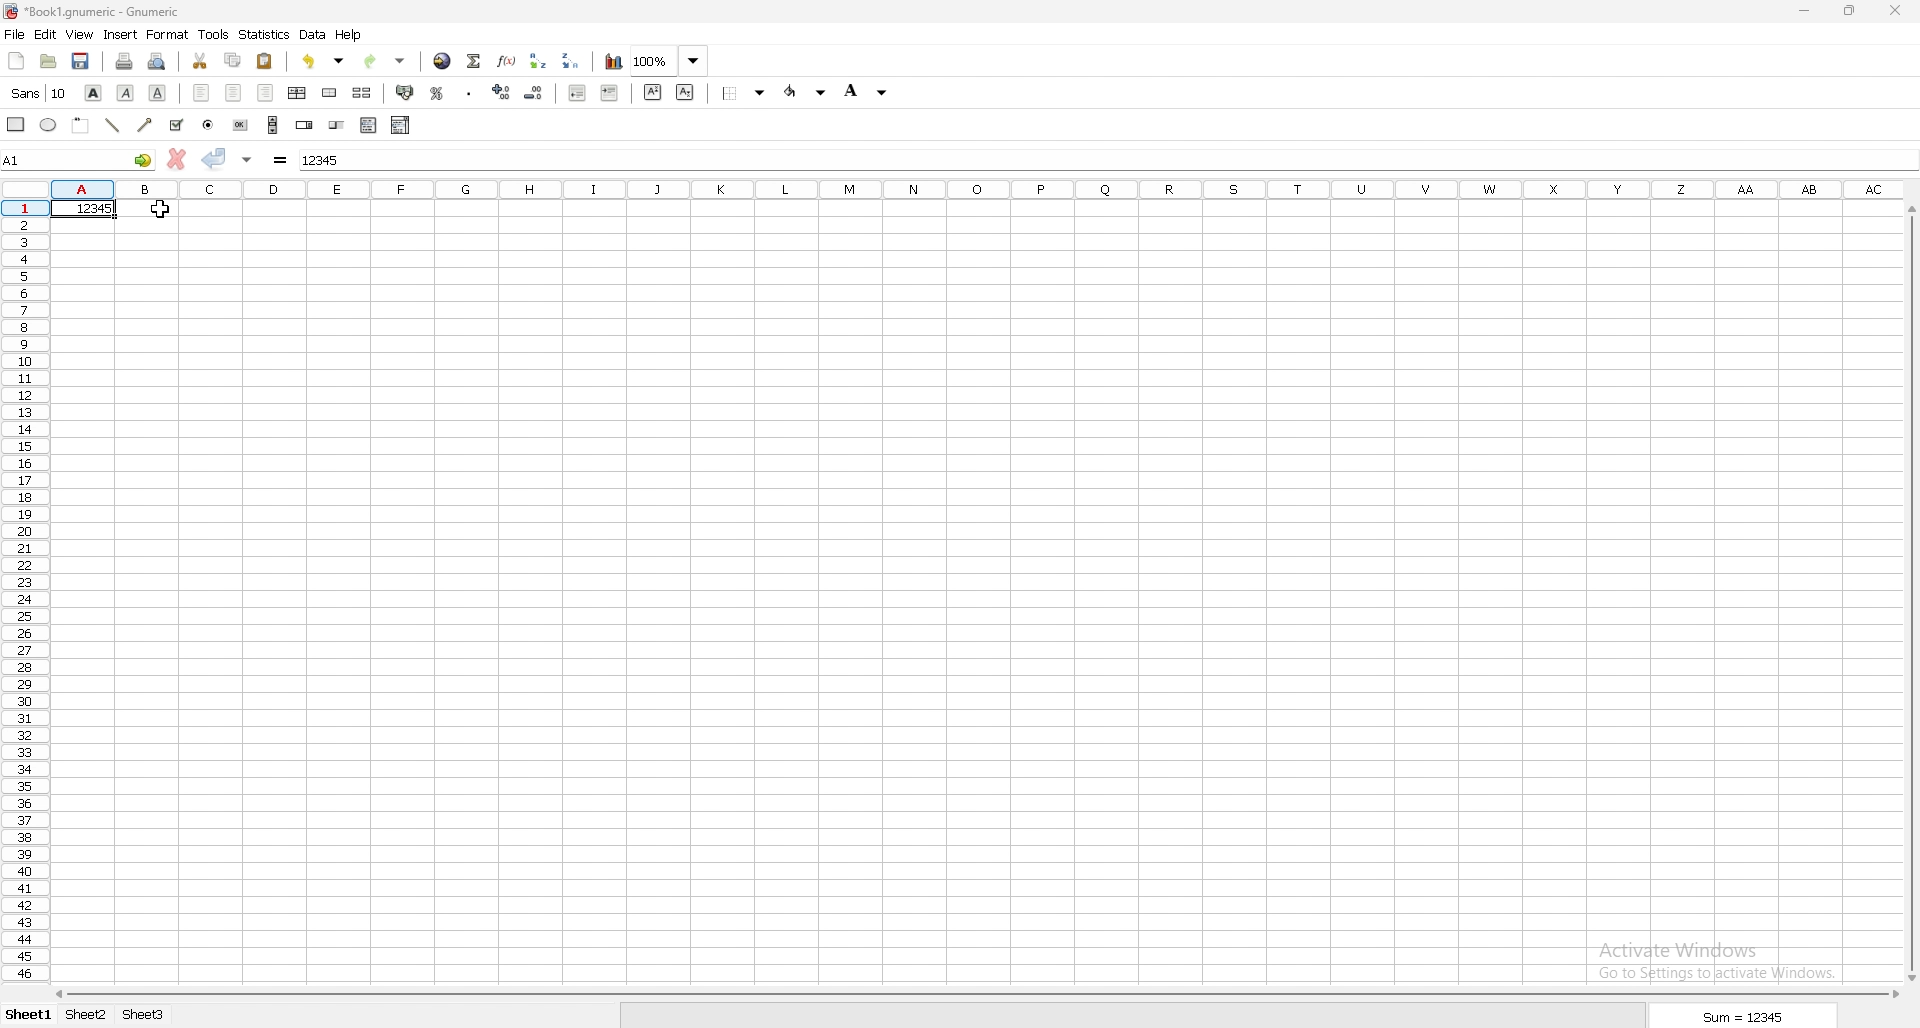 This screenshot has width=1920, height=1028. Describe the element at coordinates (81, 126) in the screenshot. I see `frame` at that location.